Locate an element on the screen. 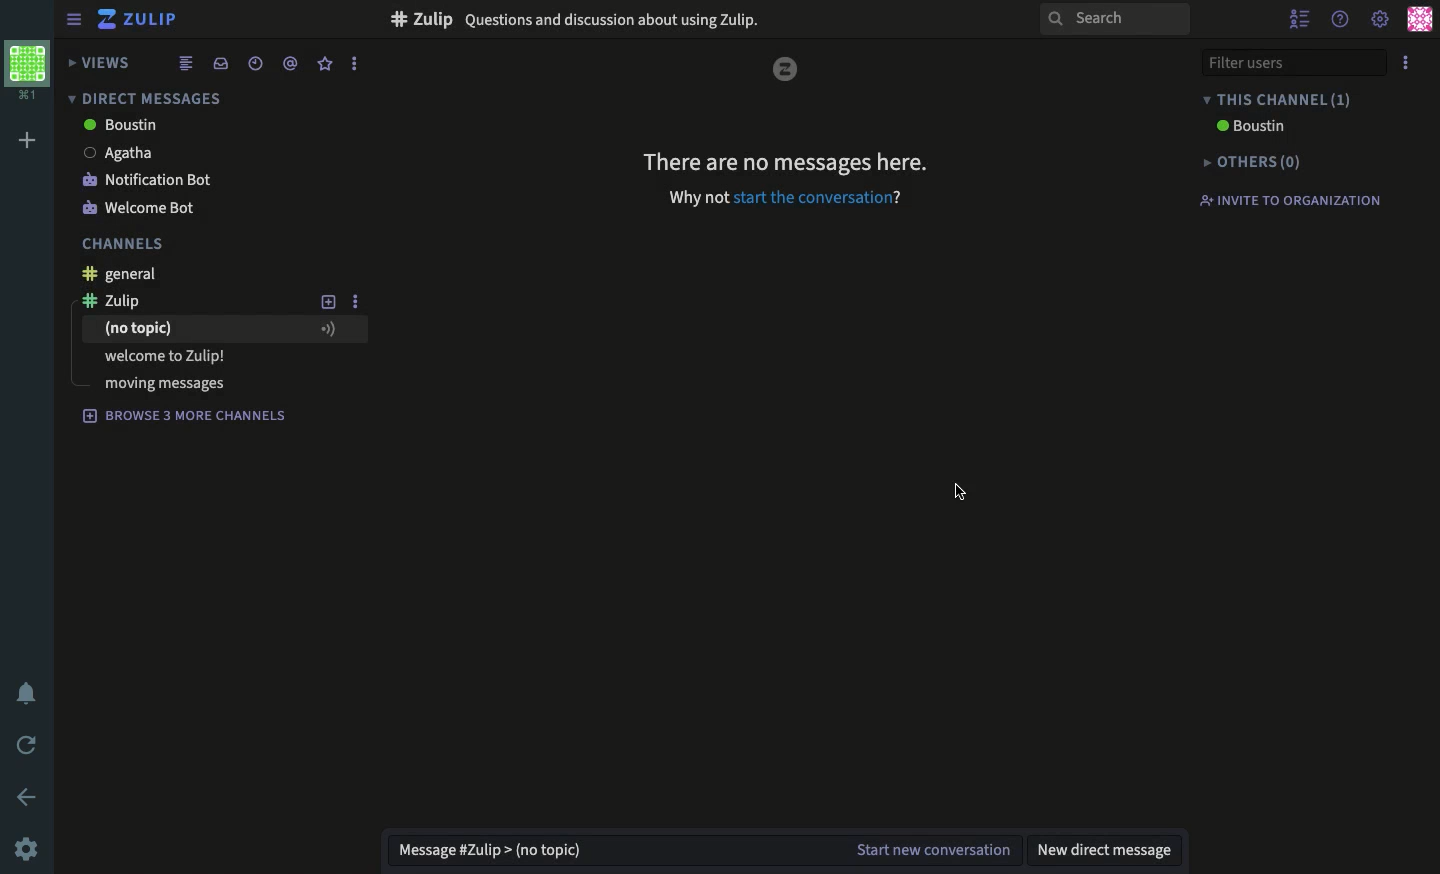  channels is located at coordinates (126, 246).